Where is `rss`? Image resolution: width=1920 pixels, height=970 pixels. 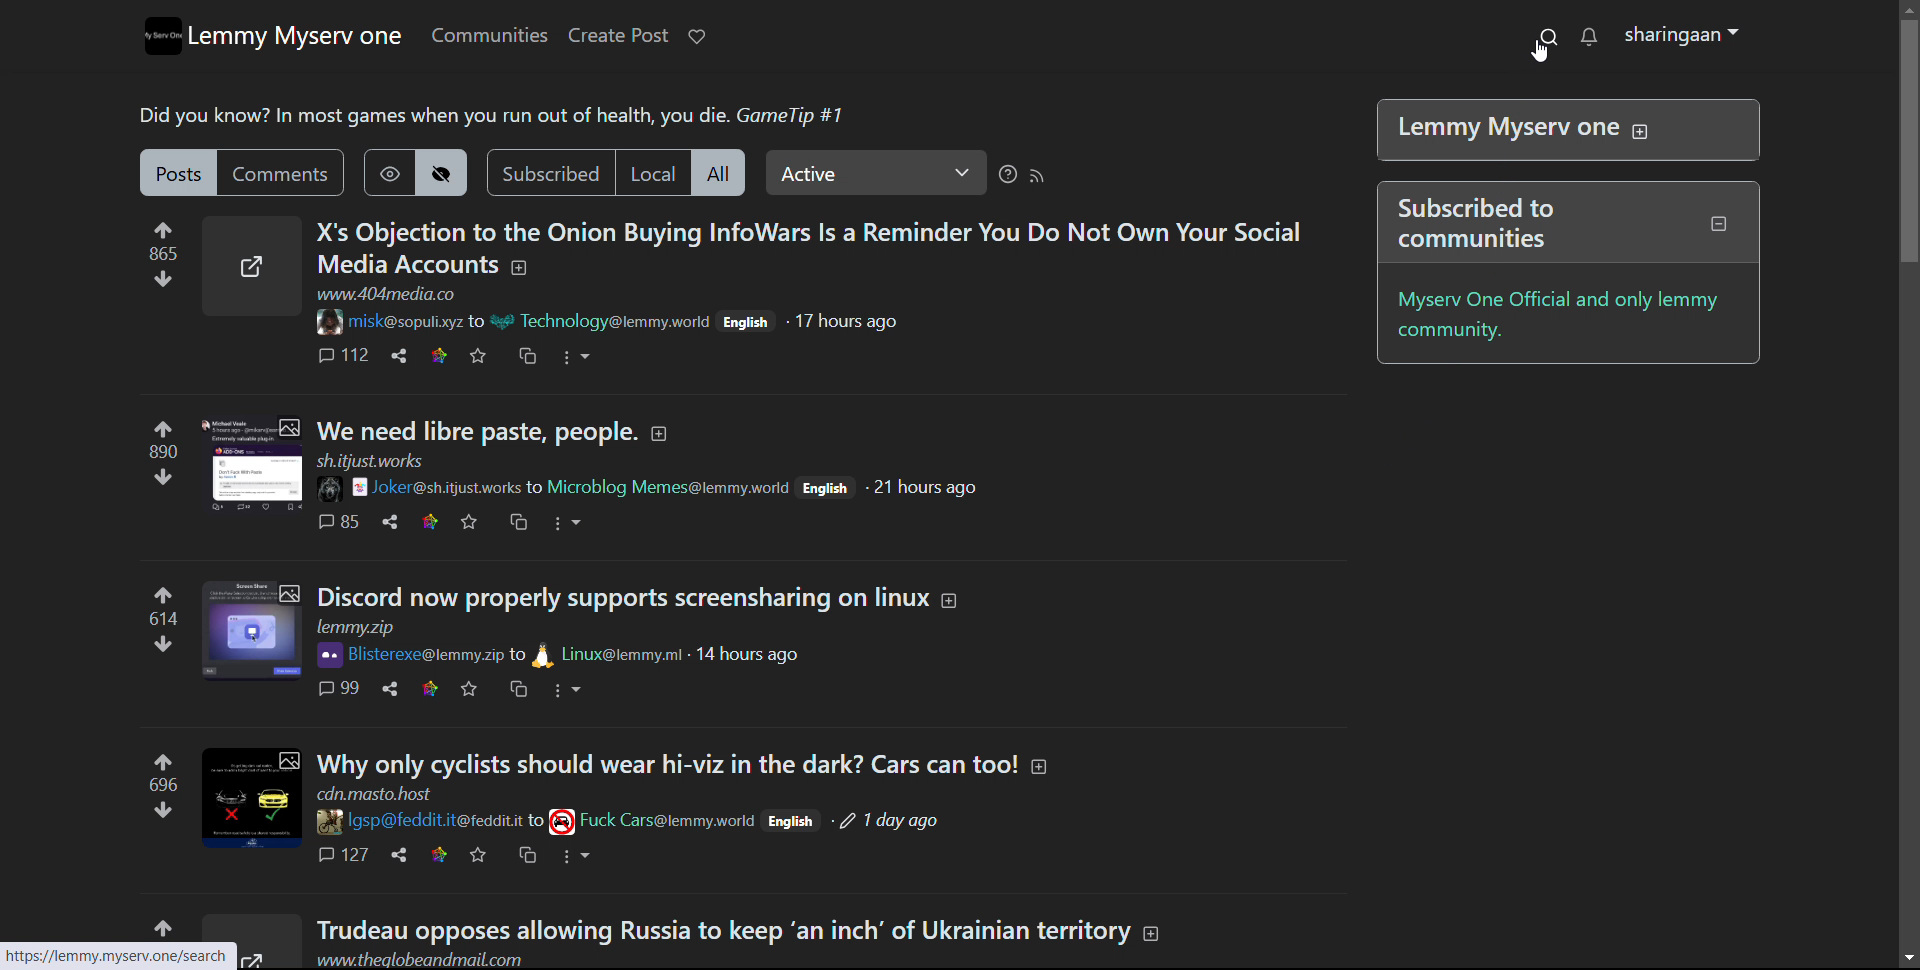 rss is located at coordinates (1038, 176).